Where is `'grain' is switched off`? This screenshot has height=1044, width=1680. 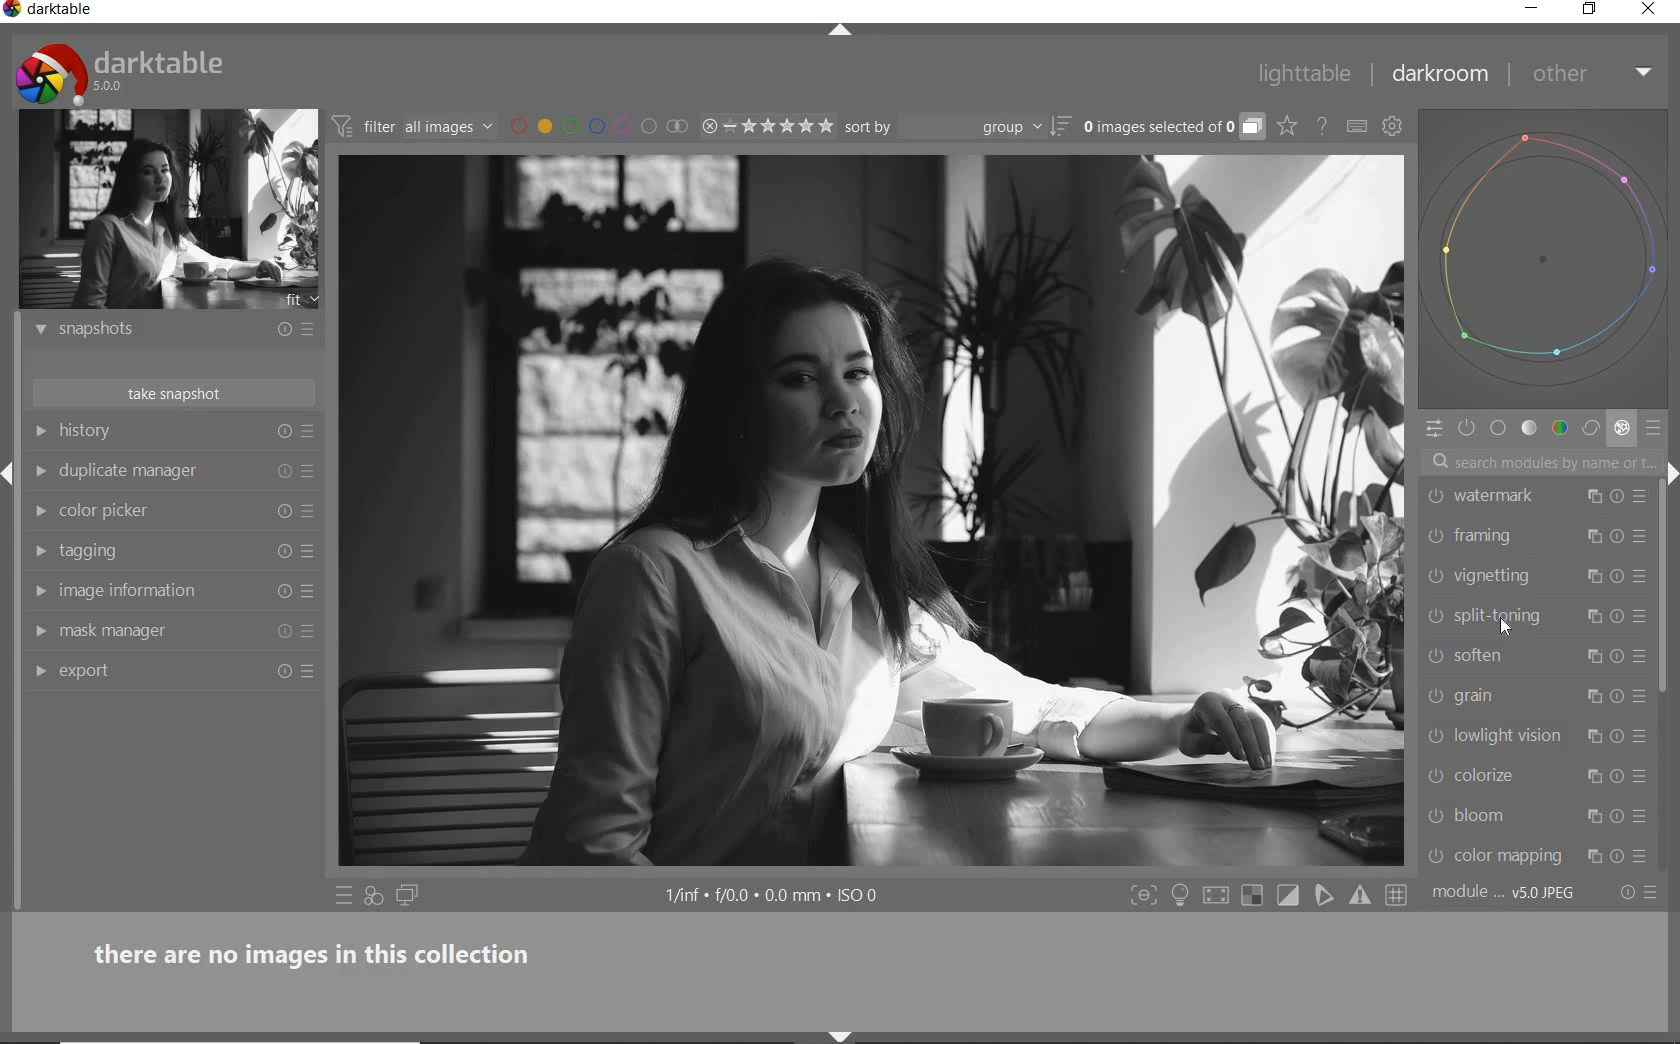 'grain' is switched off is located at coordinates (1435, 695).